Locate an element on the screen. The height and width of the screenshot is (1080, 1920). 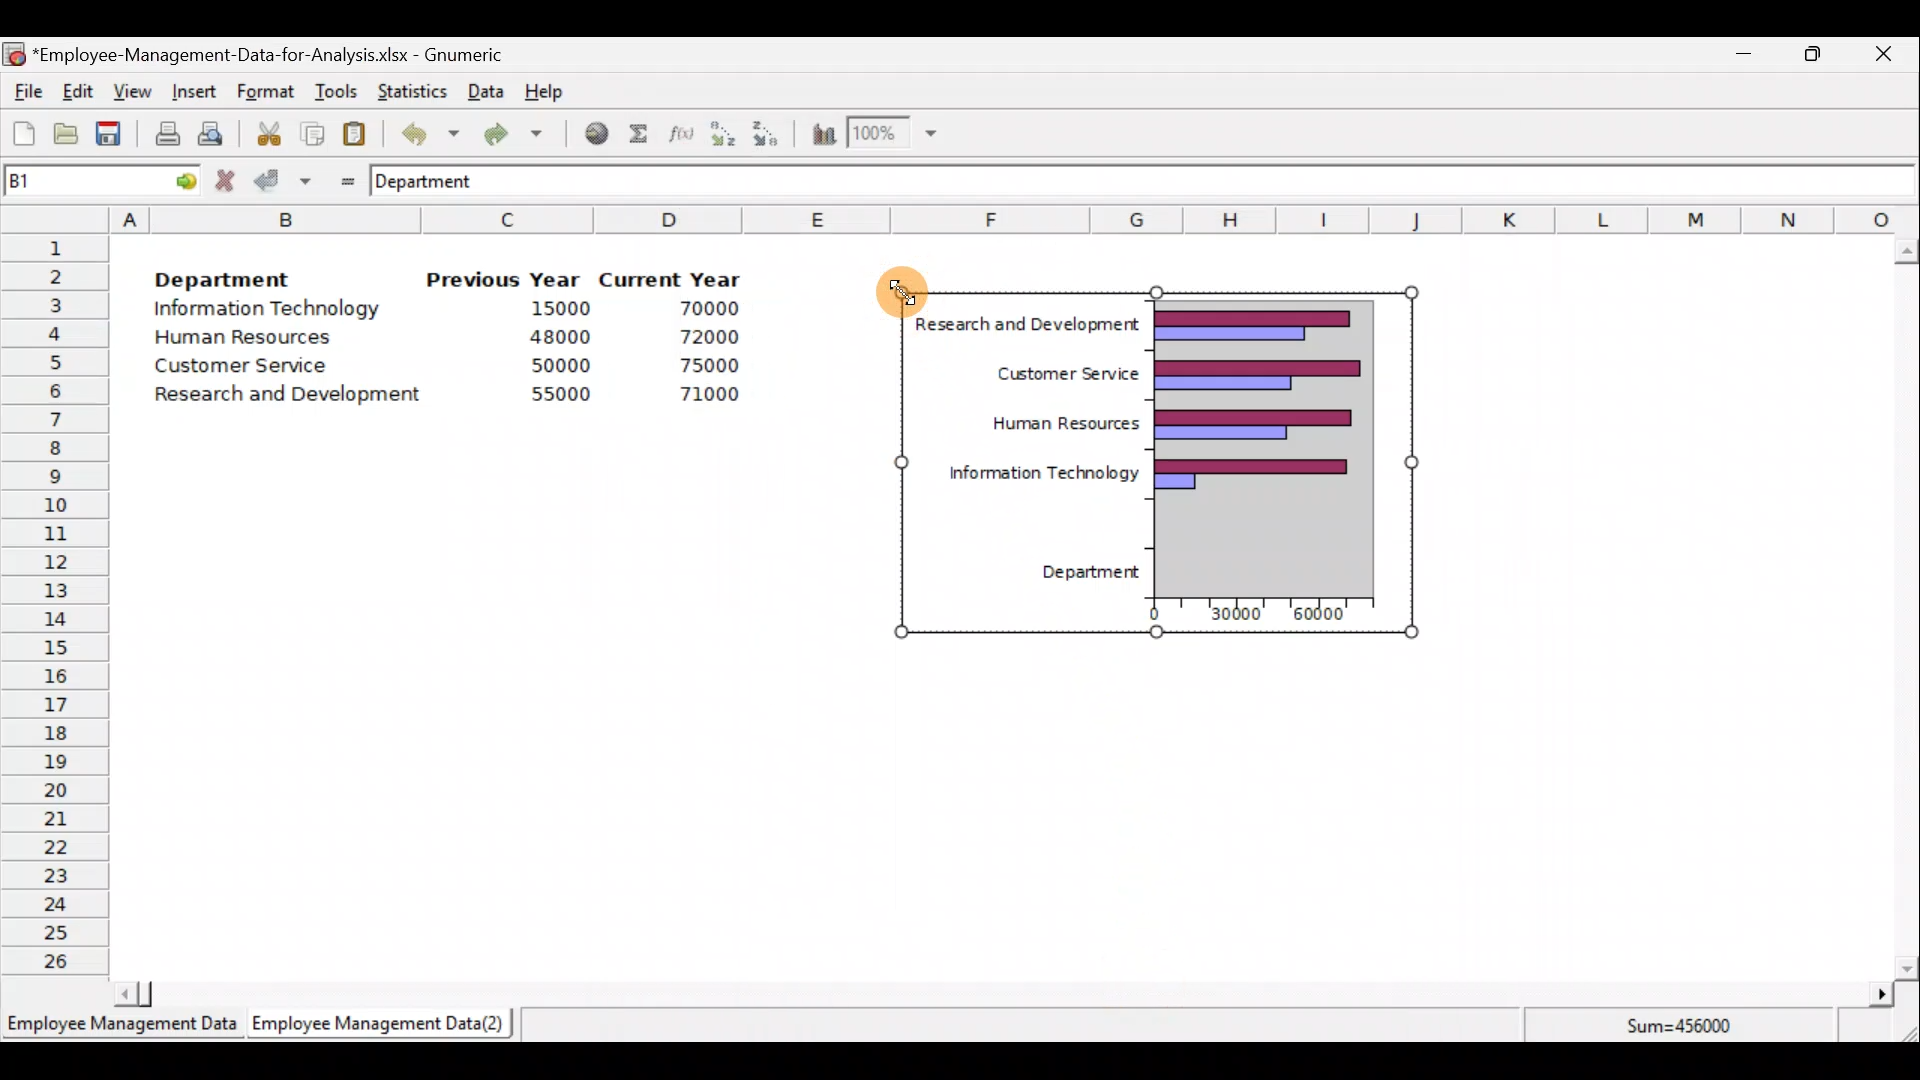
Gnumeric logo is located at coordinates (14, 56).